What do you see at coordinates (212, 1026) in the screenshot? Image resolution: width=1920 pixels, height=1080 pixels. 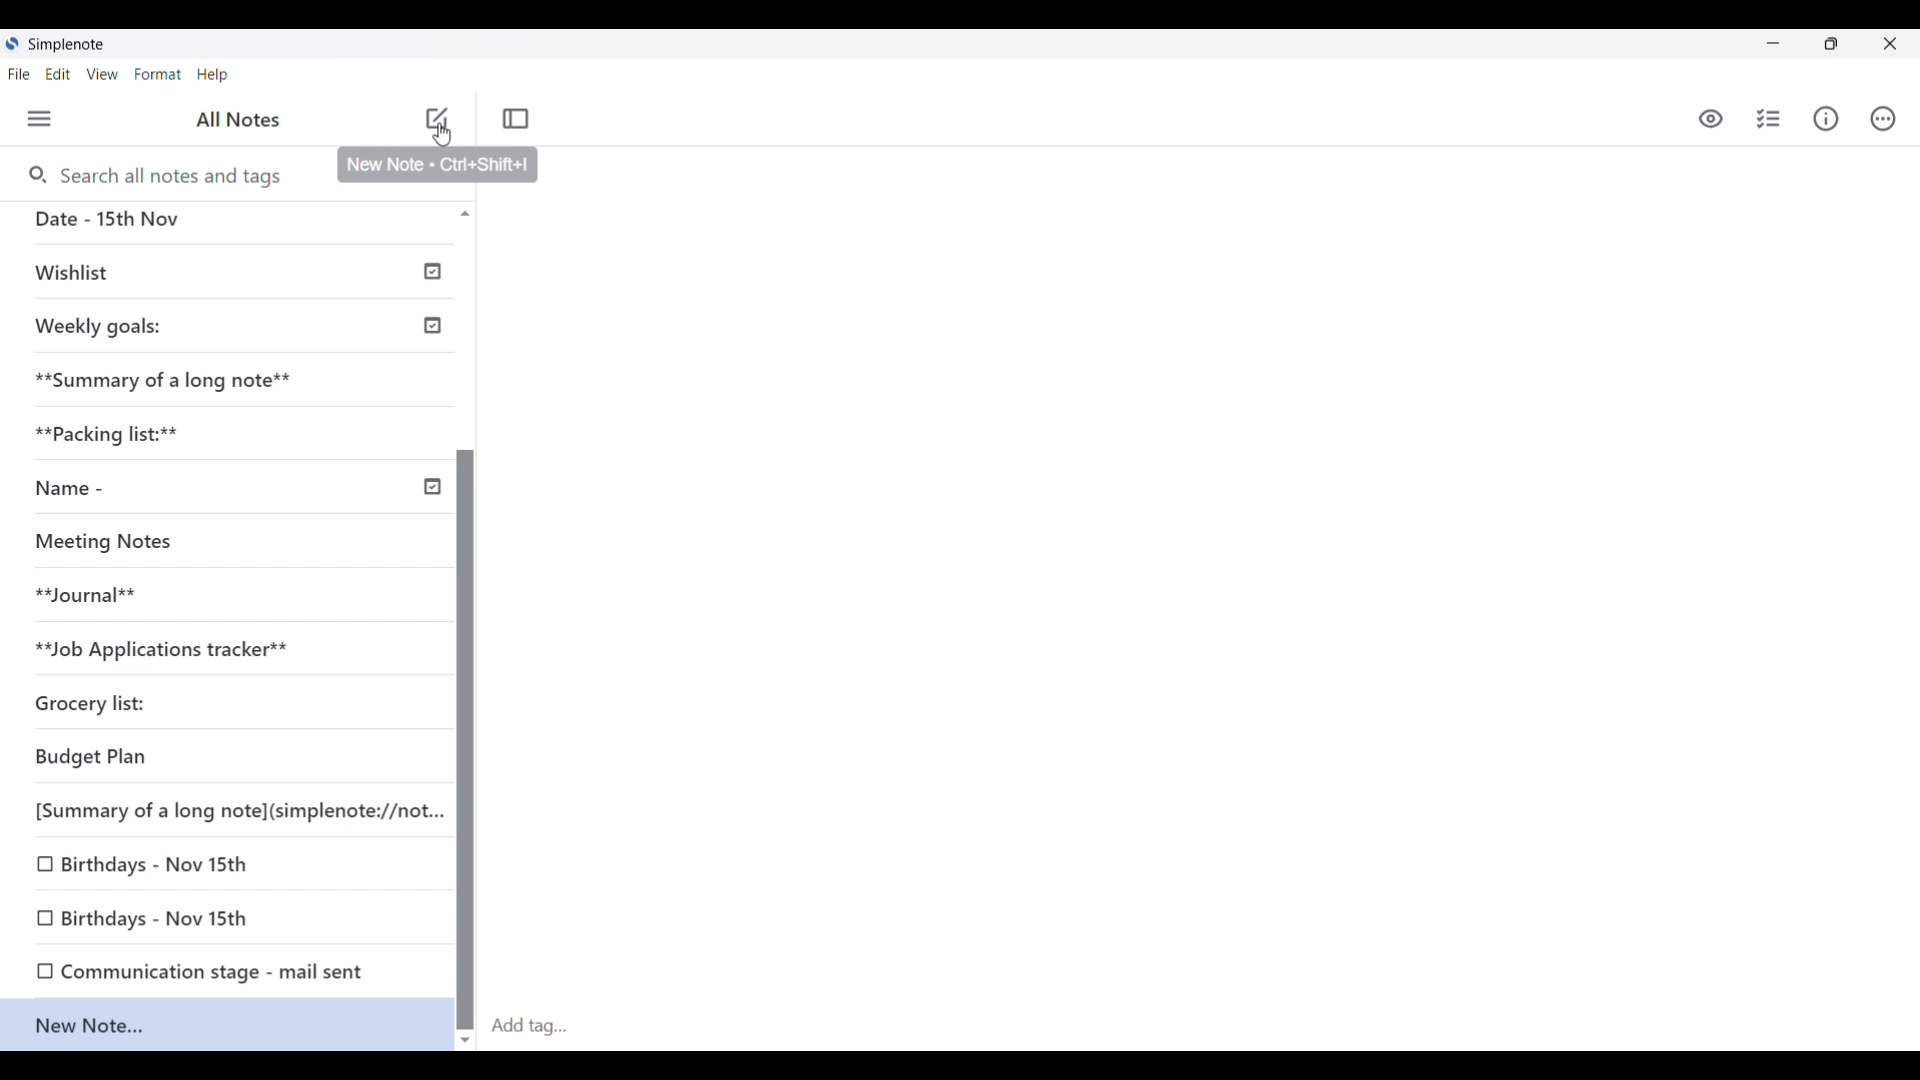 I see `New Note...` at bounding box center [212, 1026].